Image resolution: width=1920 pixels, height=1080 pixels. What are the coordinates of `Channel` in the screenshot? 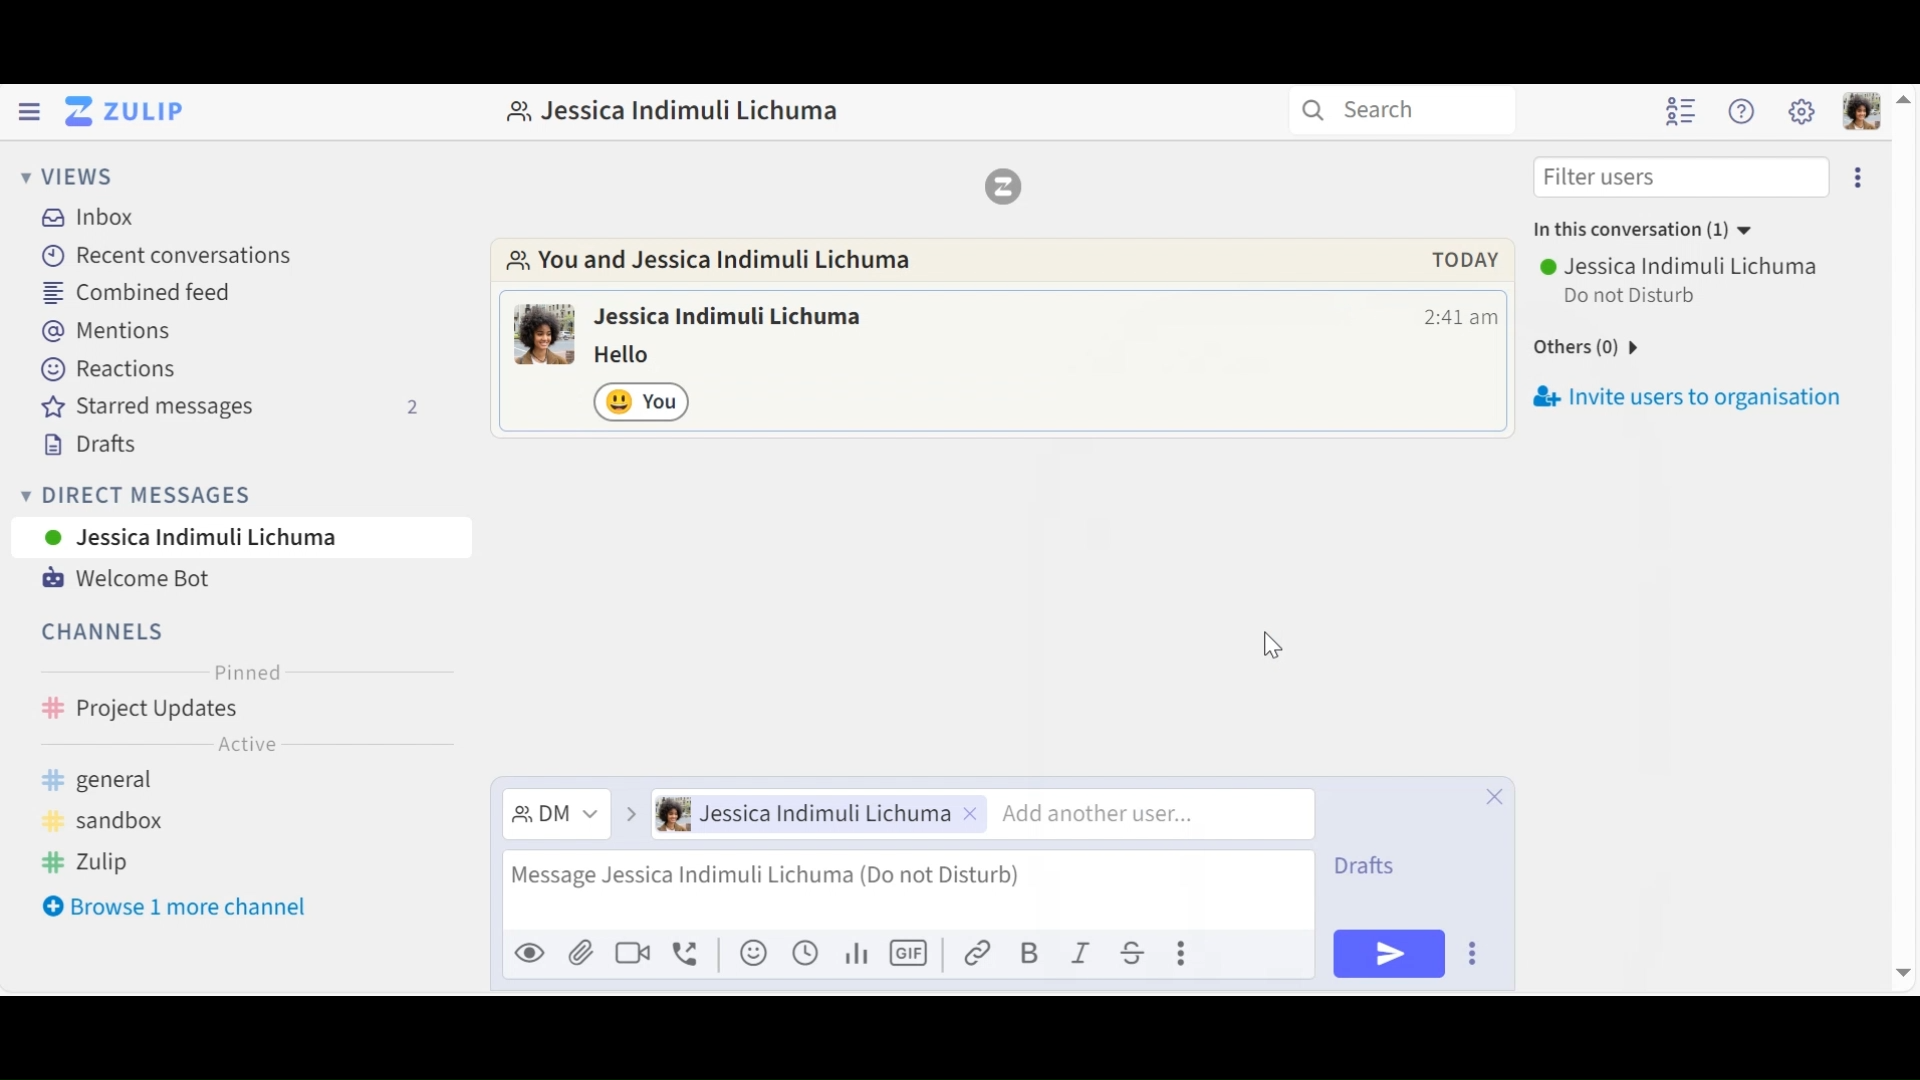 It's located at (242, 711).